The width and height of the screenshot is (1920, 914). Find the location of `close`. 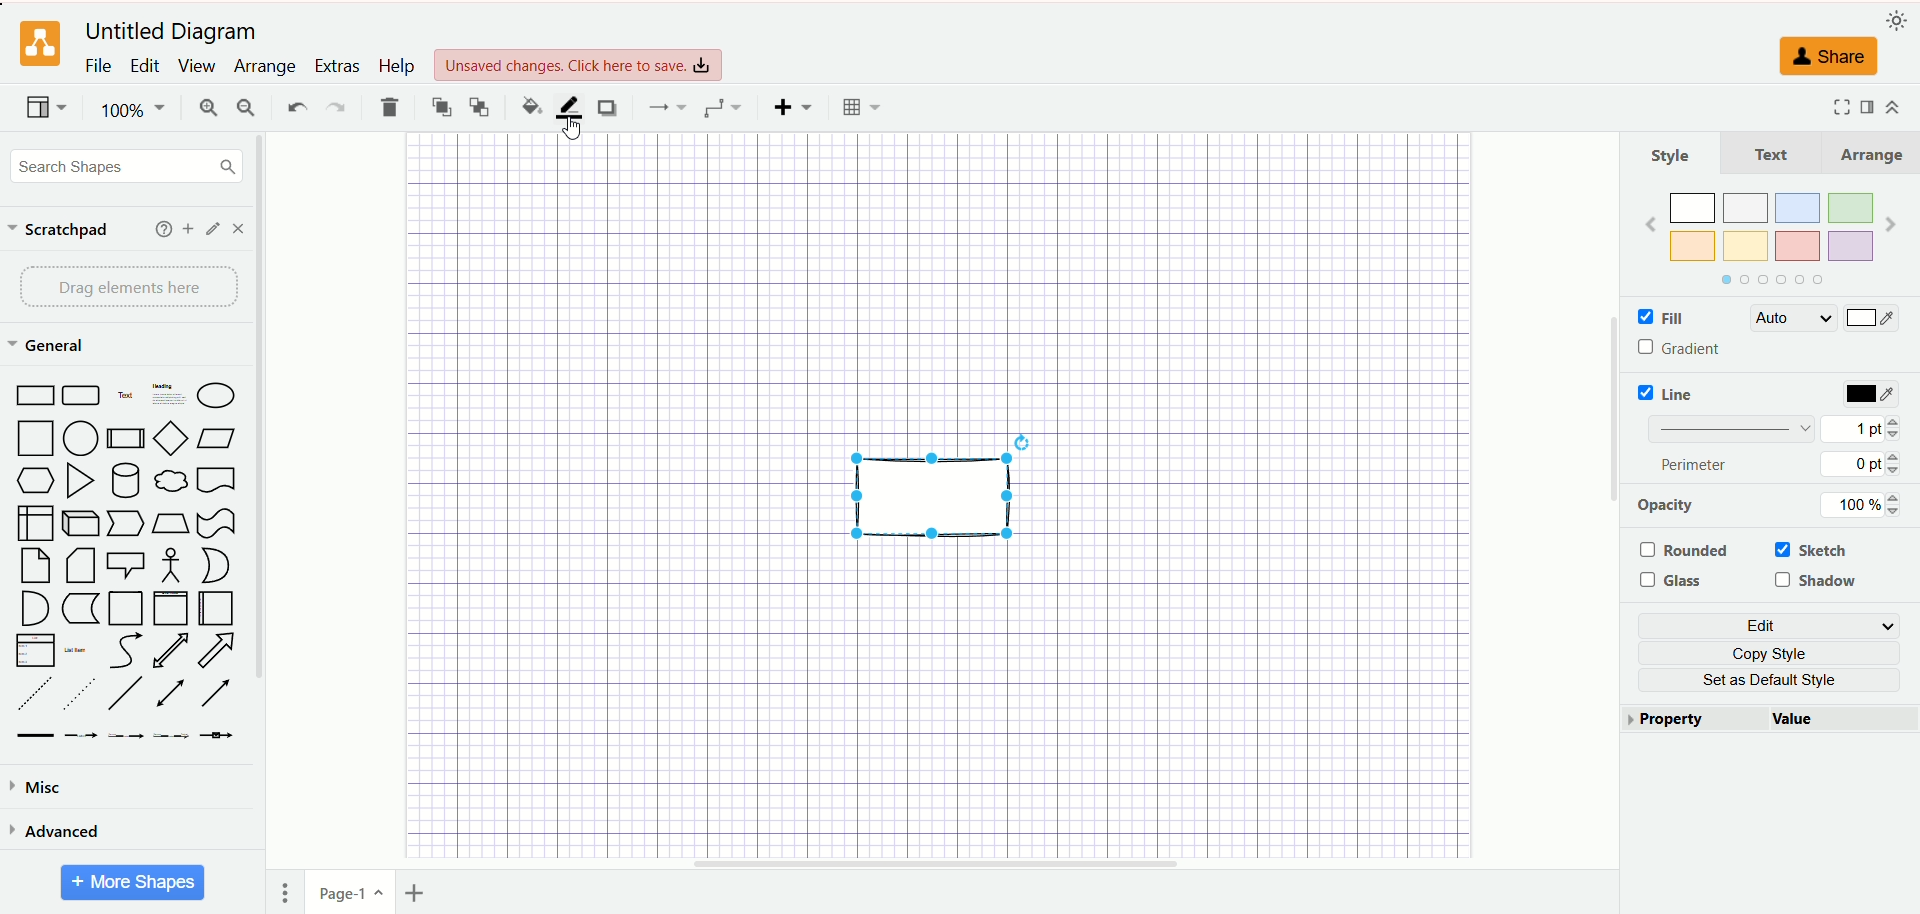

close is located at coordinates (242, 229).